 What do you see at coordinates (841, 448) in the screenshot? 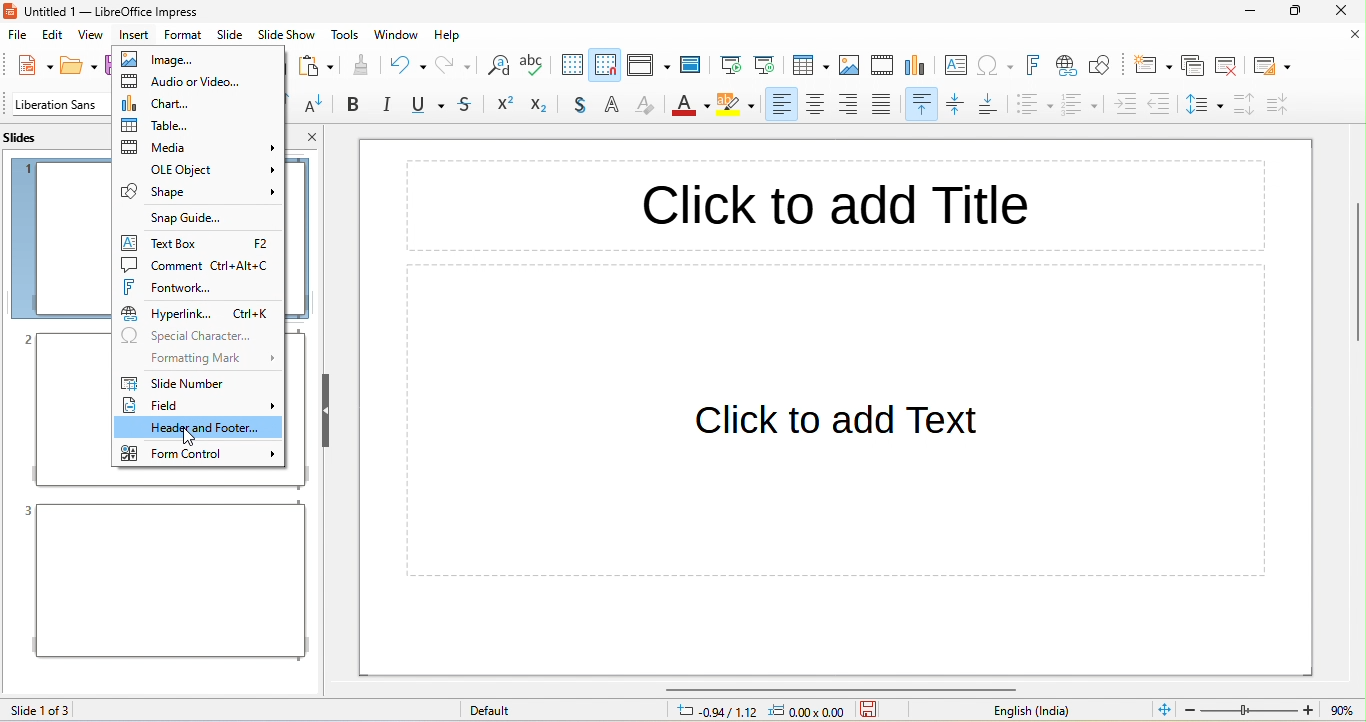
I see `click to add text` at bounding box center [841, 448].